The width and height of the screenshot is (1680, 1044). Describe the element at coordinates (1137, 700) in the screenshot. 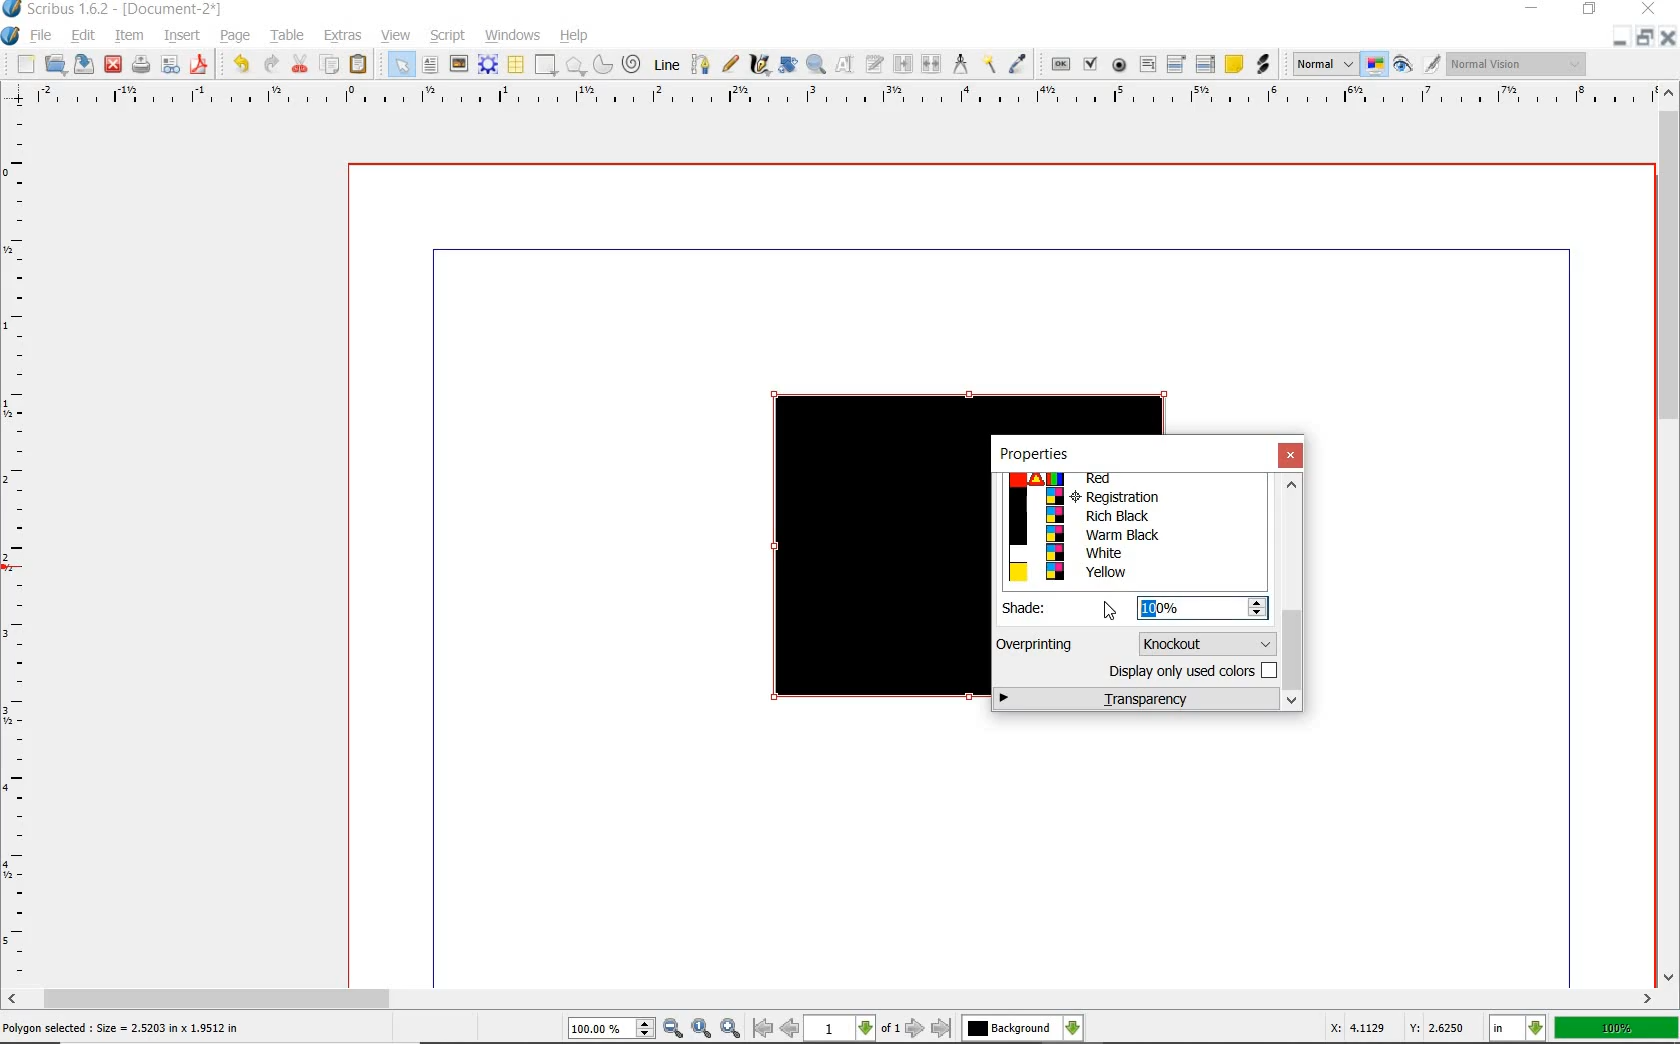

I see `transparency` at that location.